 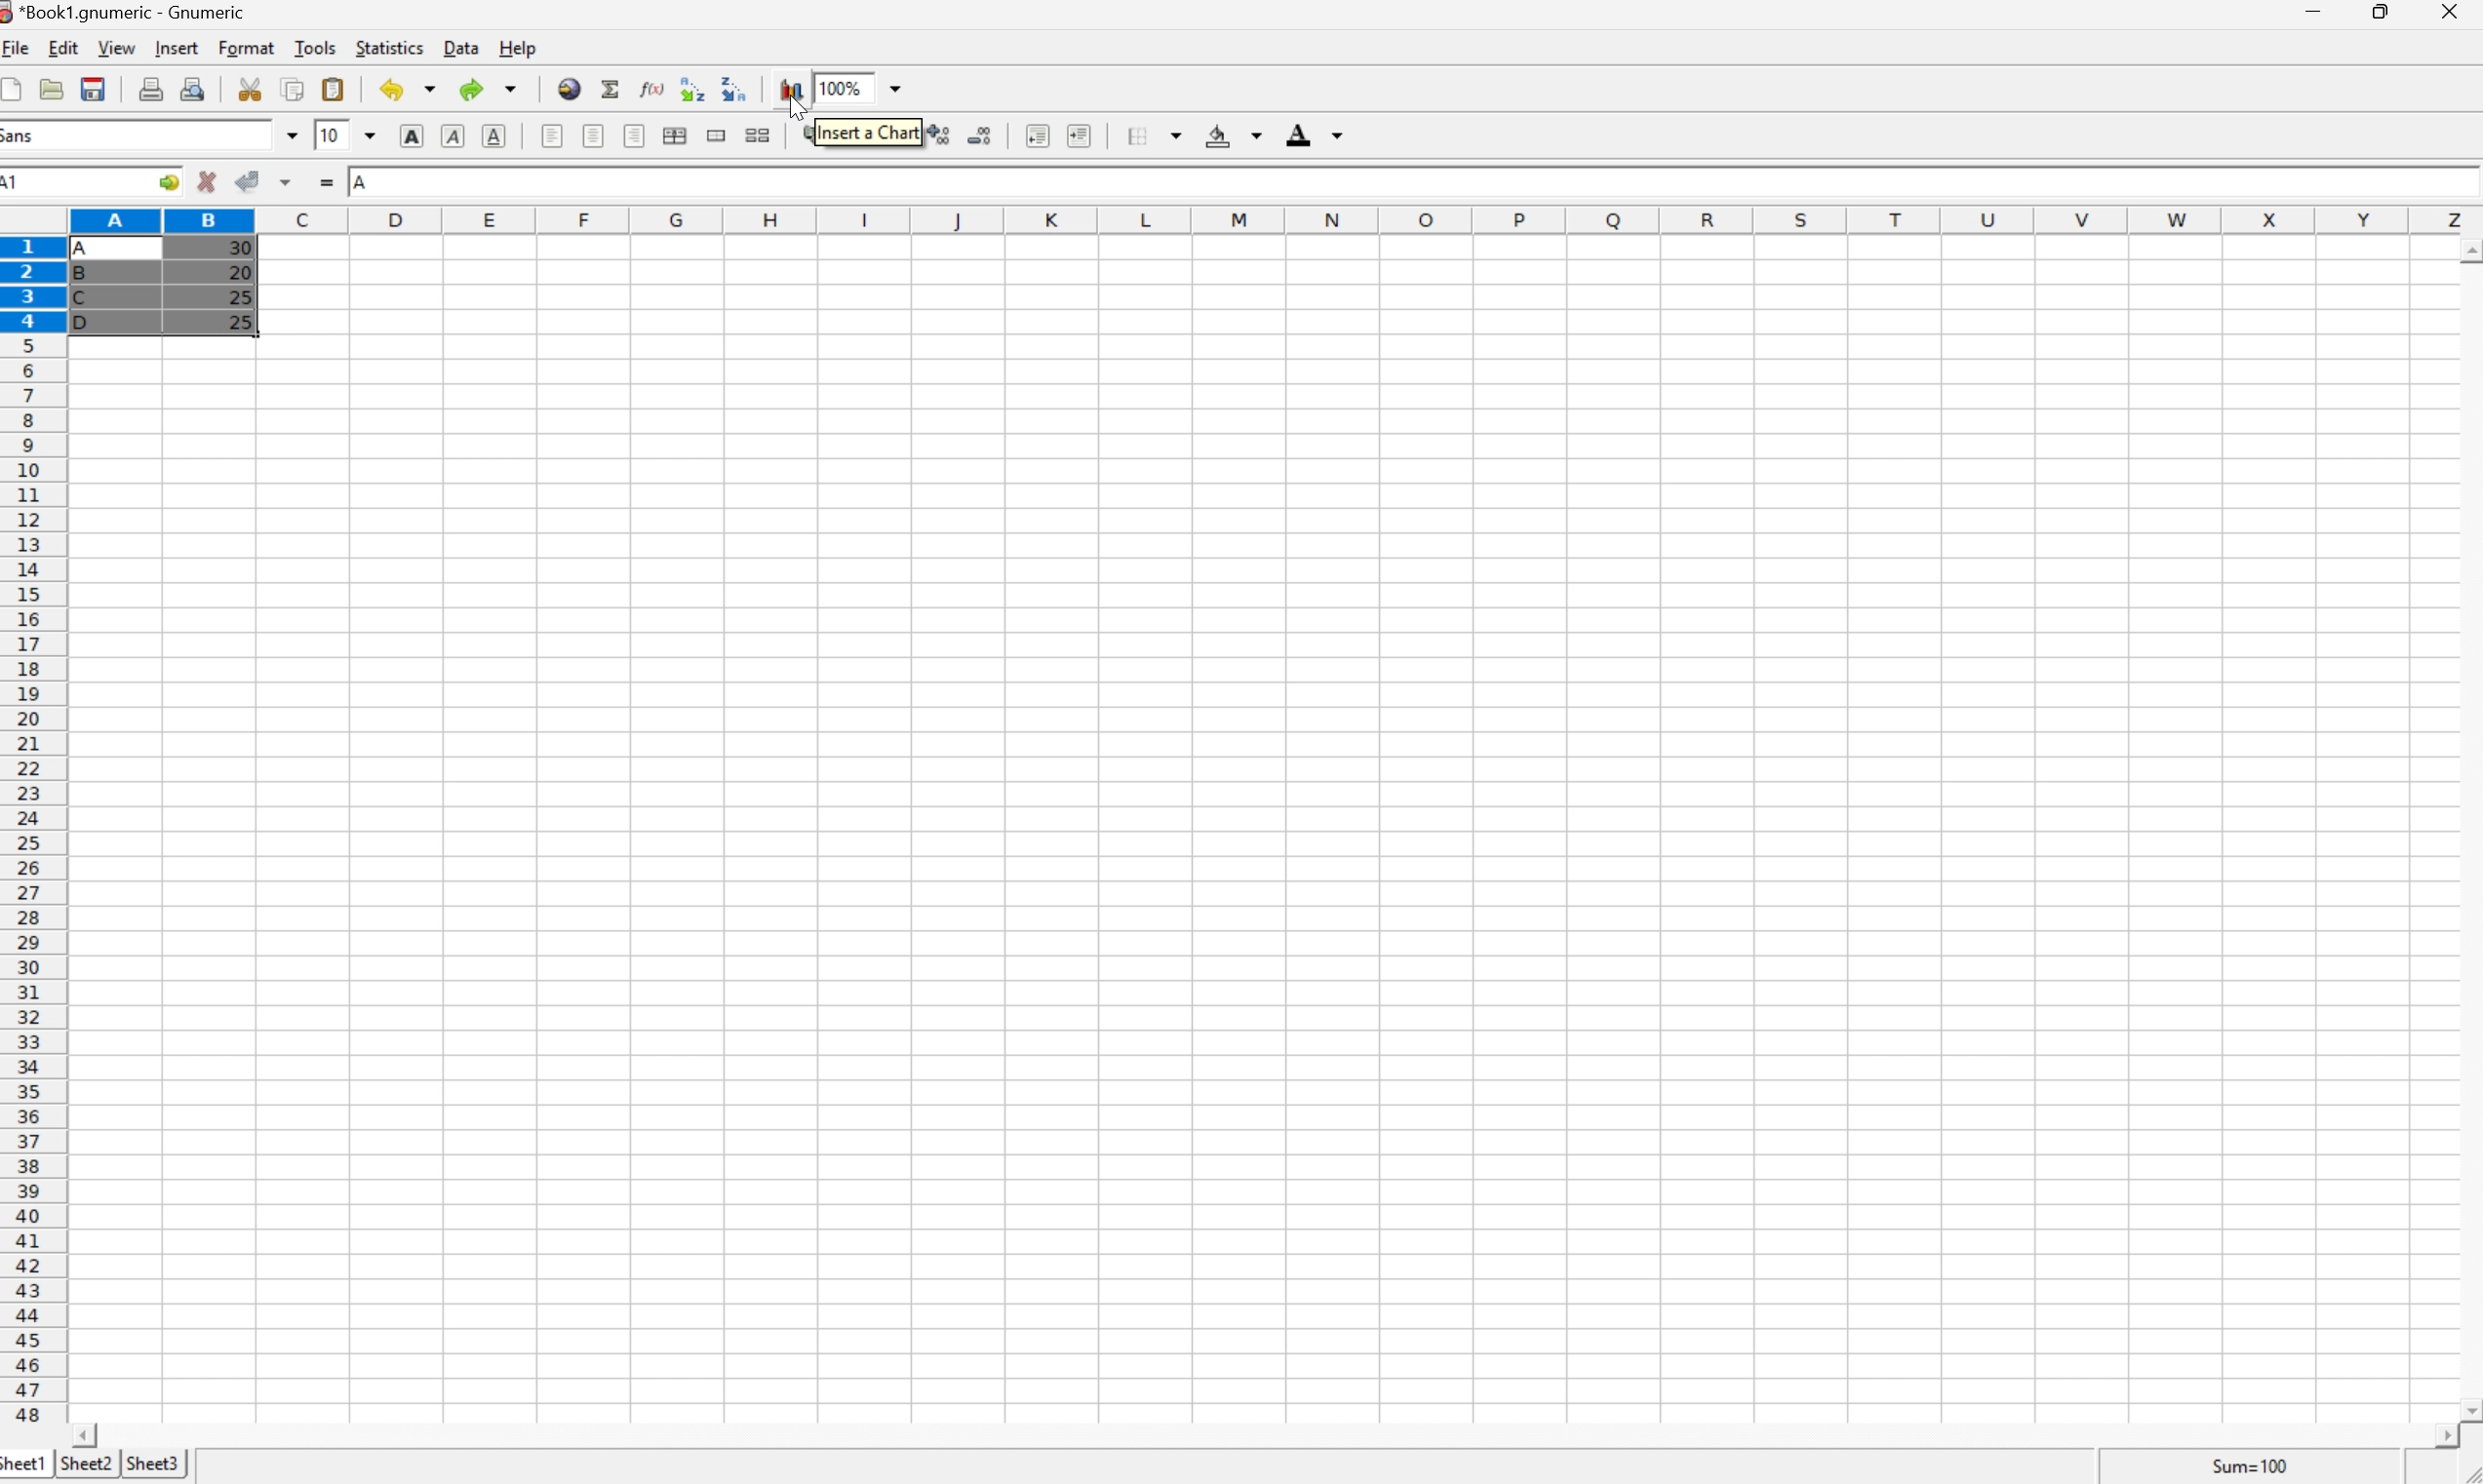 I want to click on Format, so click(x=248, y=49).